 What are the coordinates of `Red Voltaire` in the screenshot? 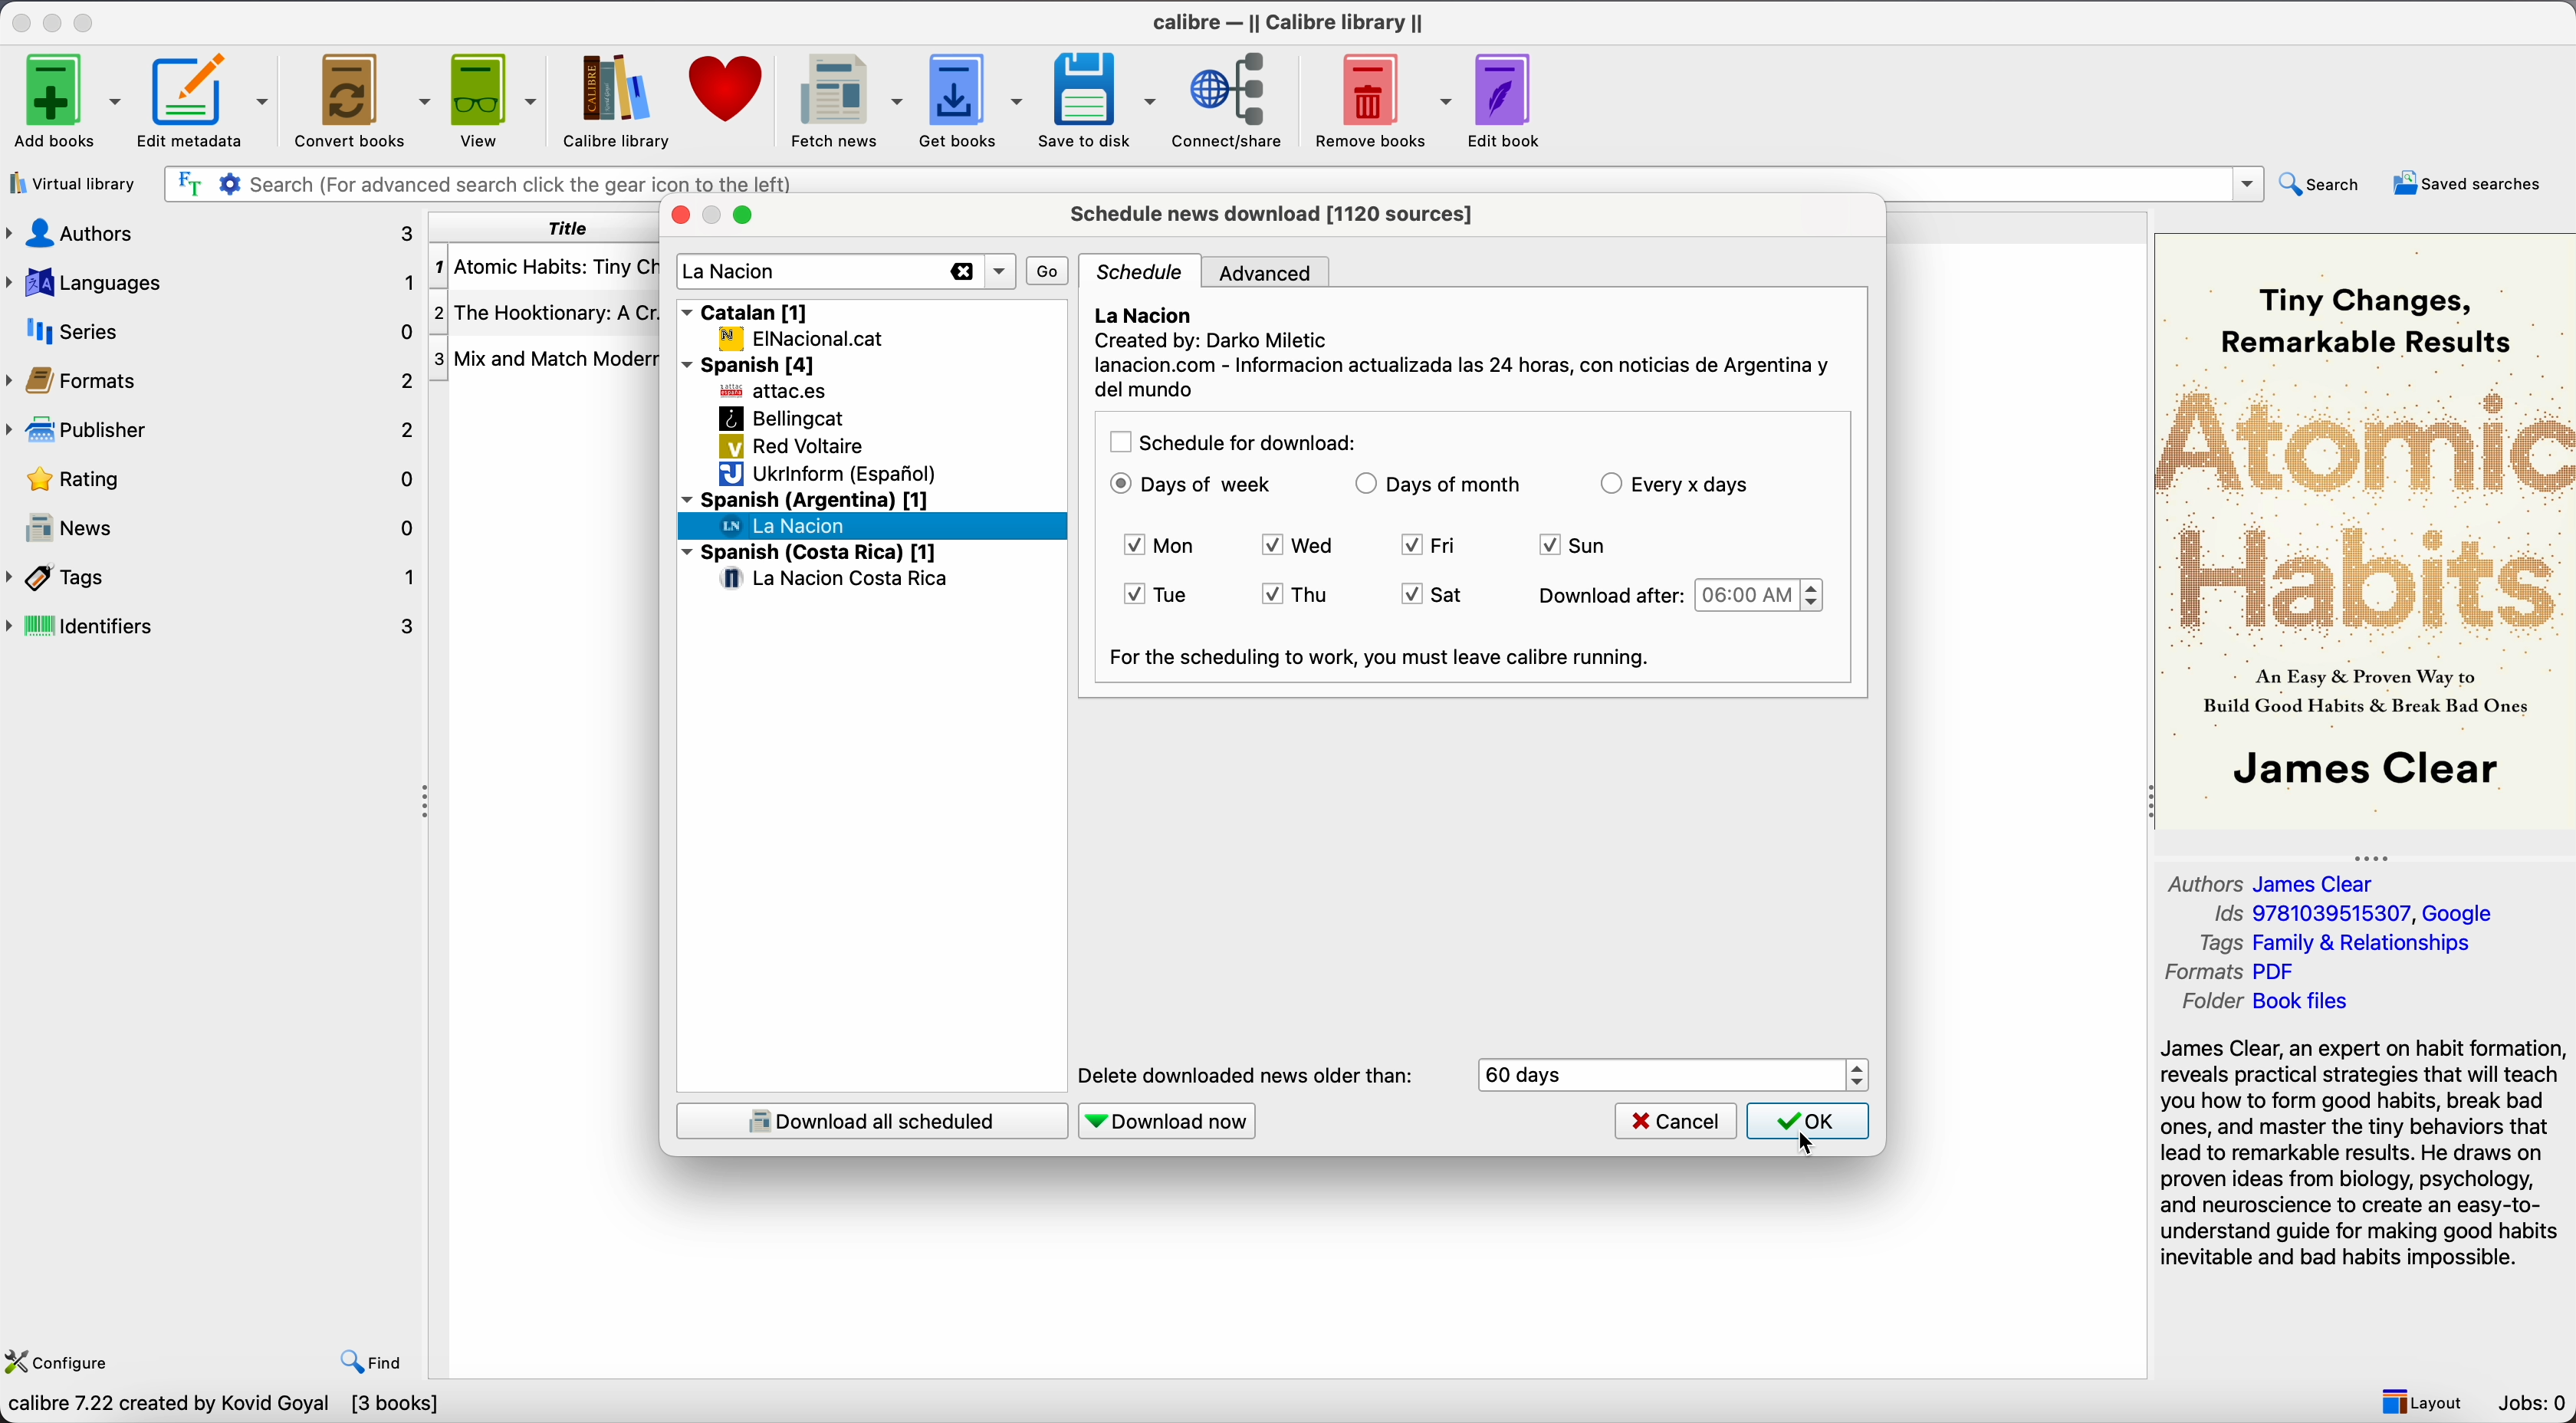 It's located at (792, 448).